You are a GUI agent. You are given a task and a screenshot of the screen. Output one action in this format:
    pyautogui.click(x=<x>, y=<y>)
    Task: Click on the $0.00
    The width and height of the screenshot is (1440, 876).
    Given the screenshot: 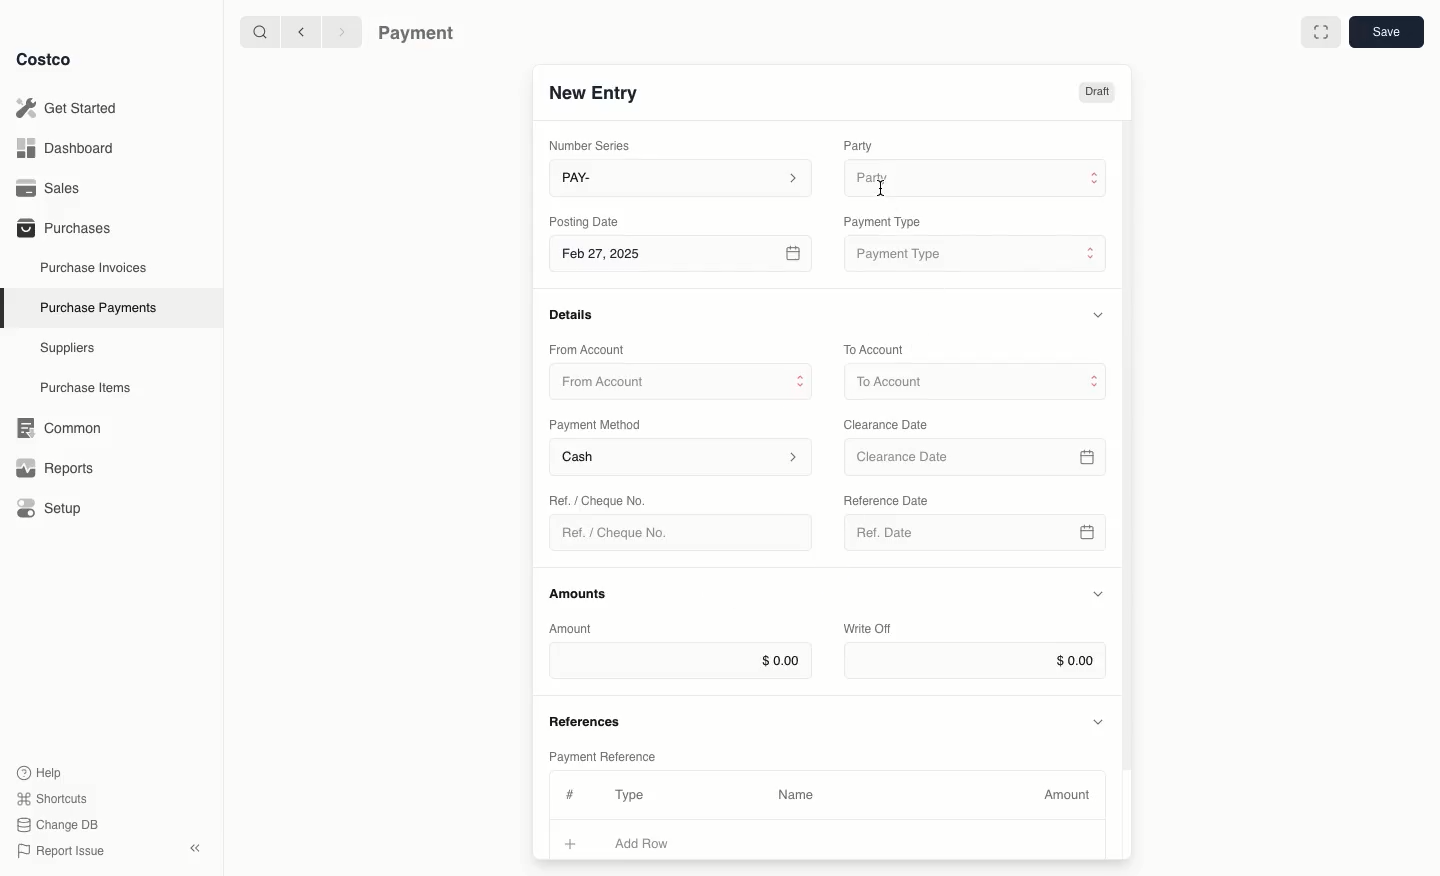 What is the action you would take?
    pyautogui.click(x=975, y=661)
    